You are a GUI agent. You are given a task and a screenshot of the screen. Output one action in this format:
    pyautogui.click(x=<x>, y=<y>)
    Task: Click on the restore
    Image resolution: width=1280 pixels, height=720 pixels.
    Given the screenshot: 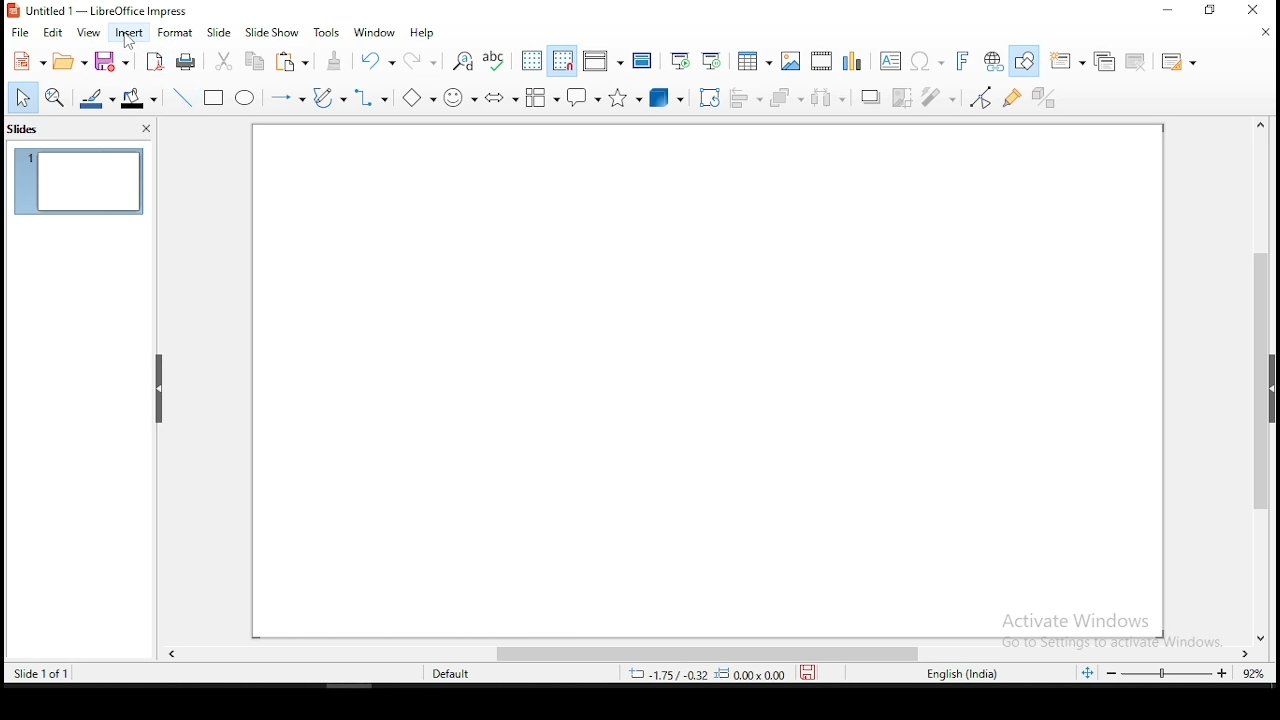 What is the action you would take?
    pyautogui.click(x=1212, y=10)
    